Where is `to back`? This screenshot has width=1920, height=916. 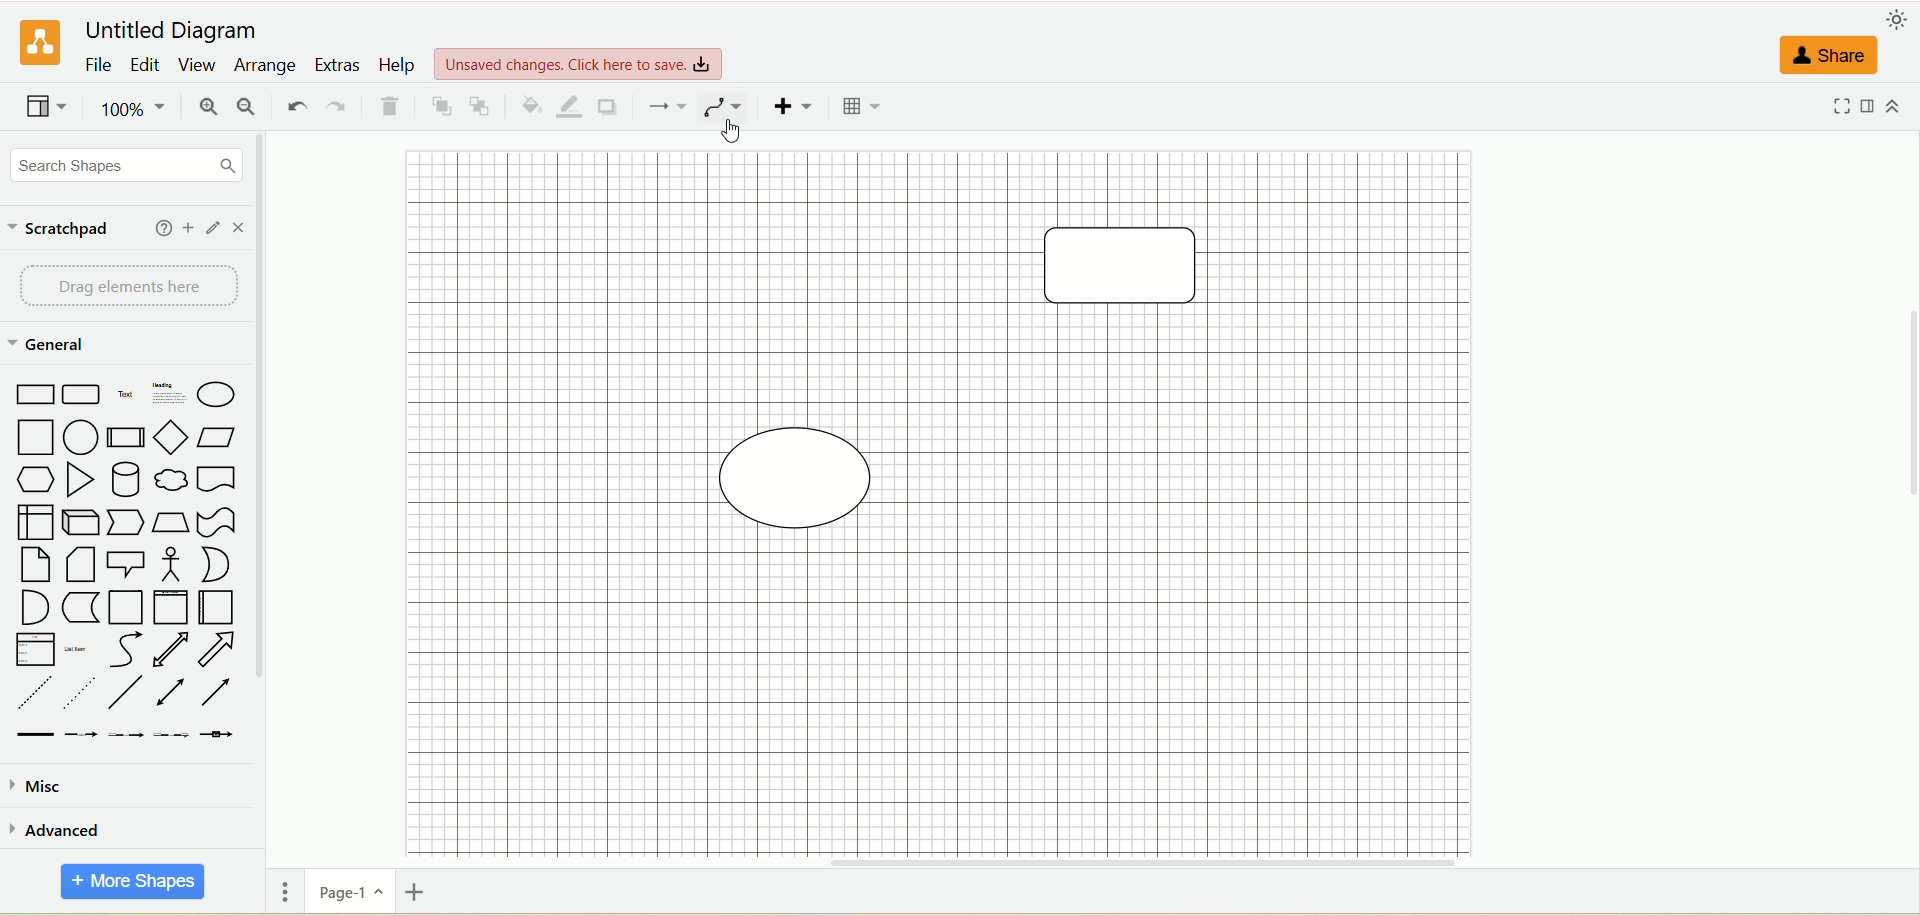 to back is located at coordinates (485, 107).